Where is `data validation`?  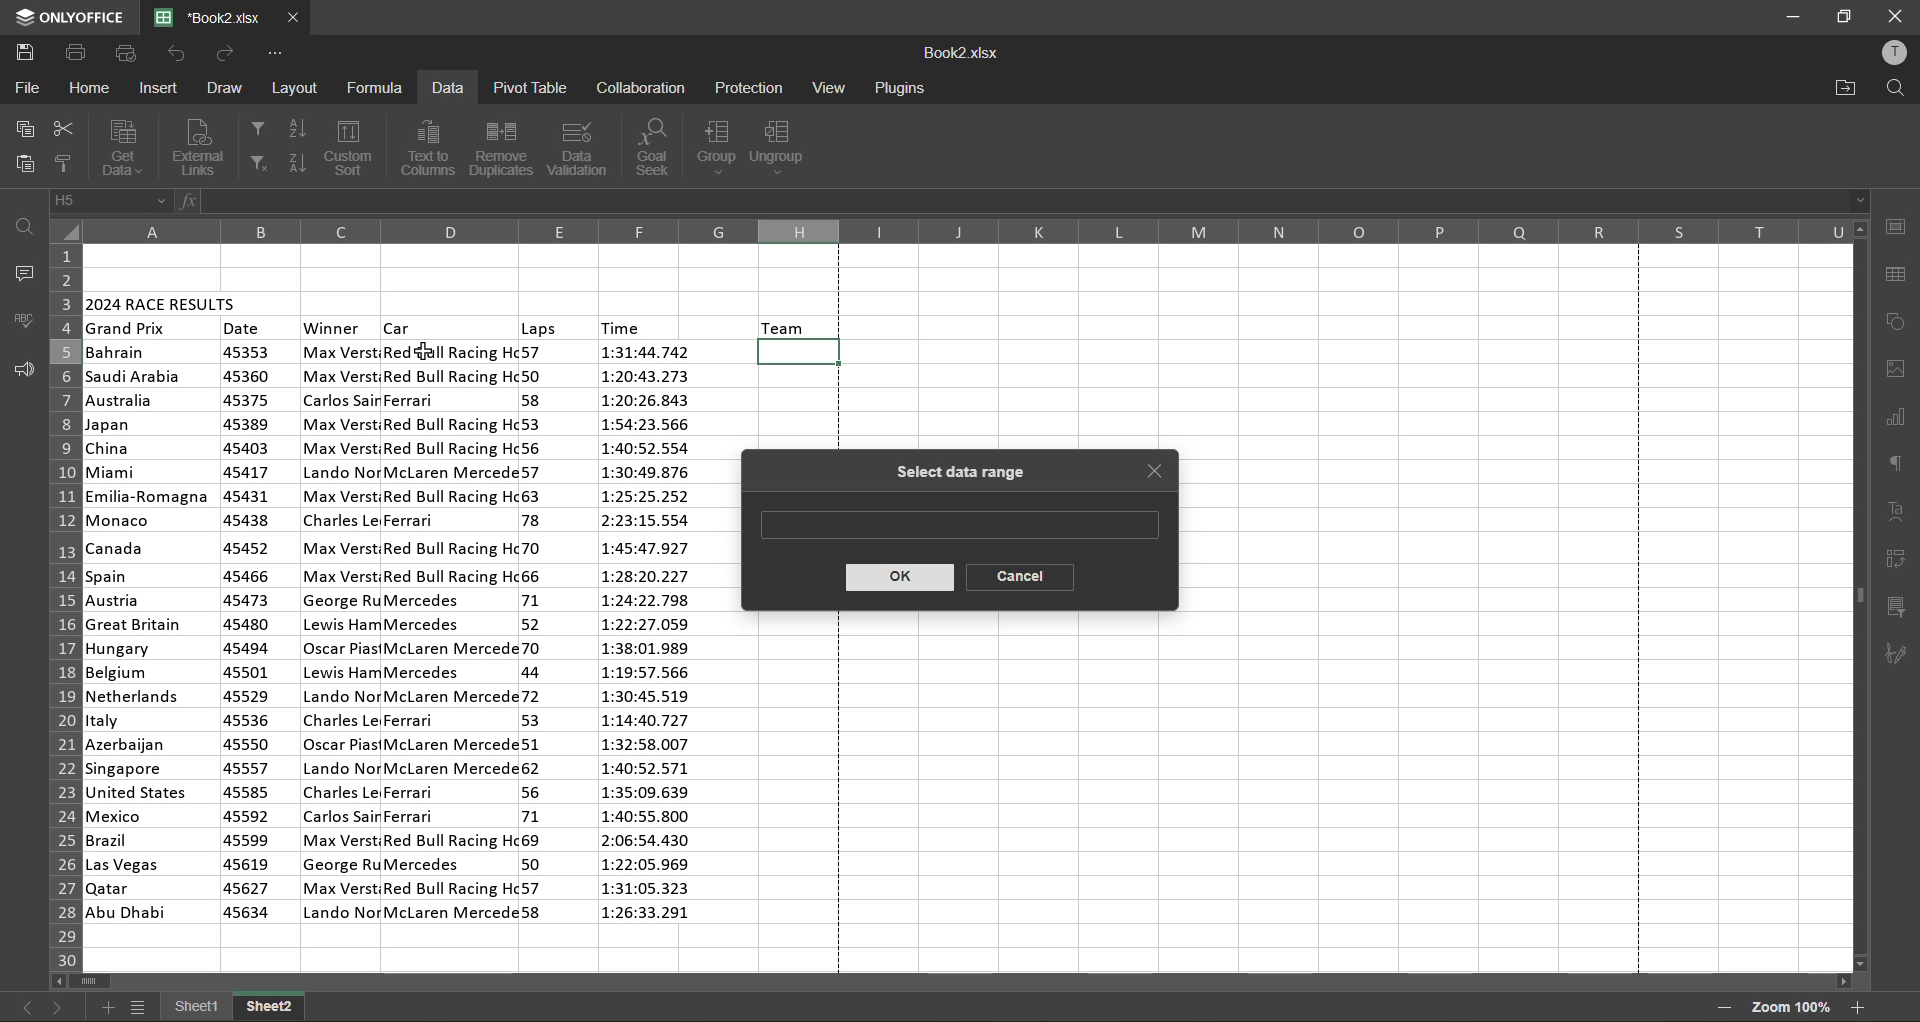 data validation is located at coordinates (580, 147).